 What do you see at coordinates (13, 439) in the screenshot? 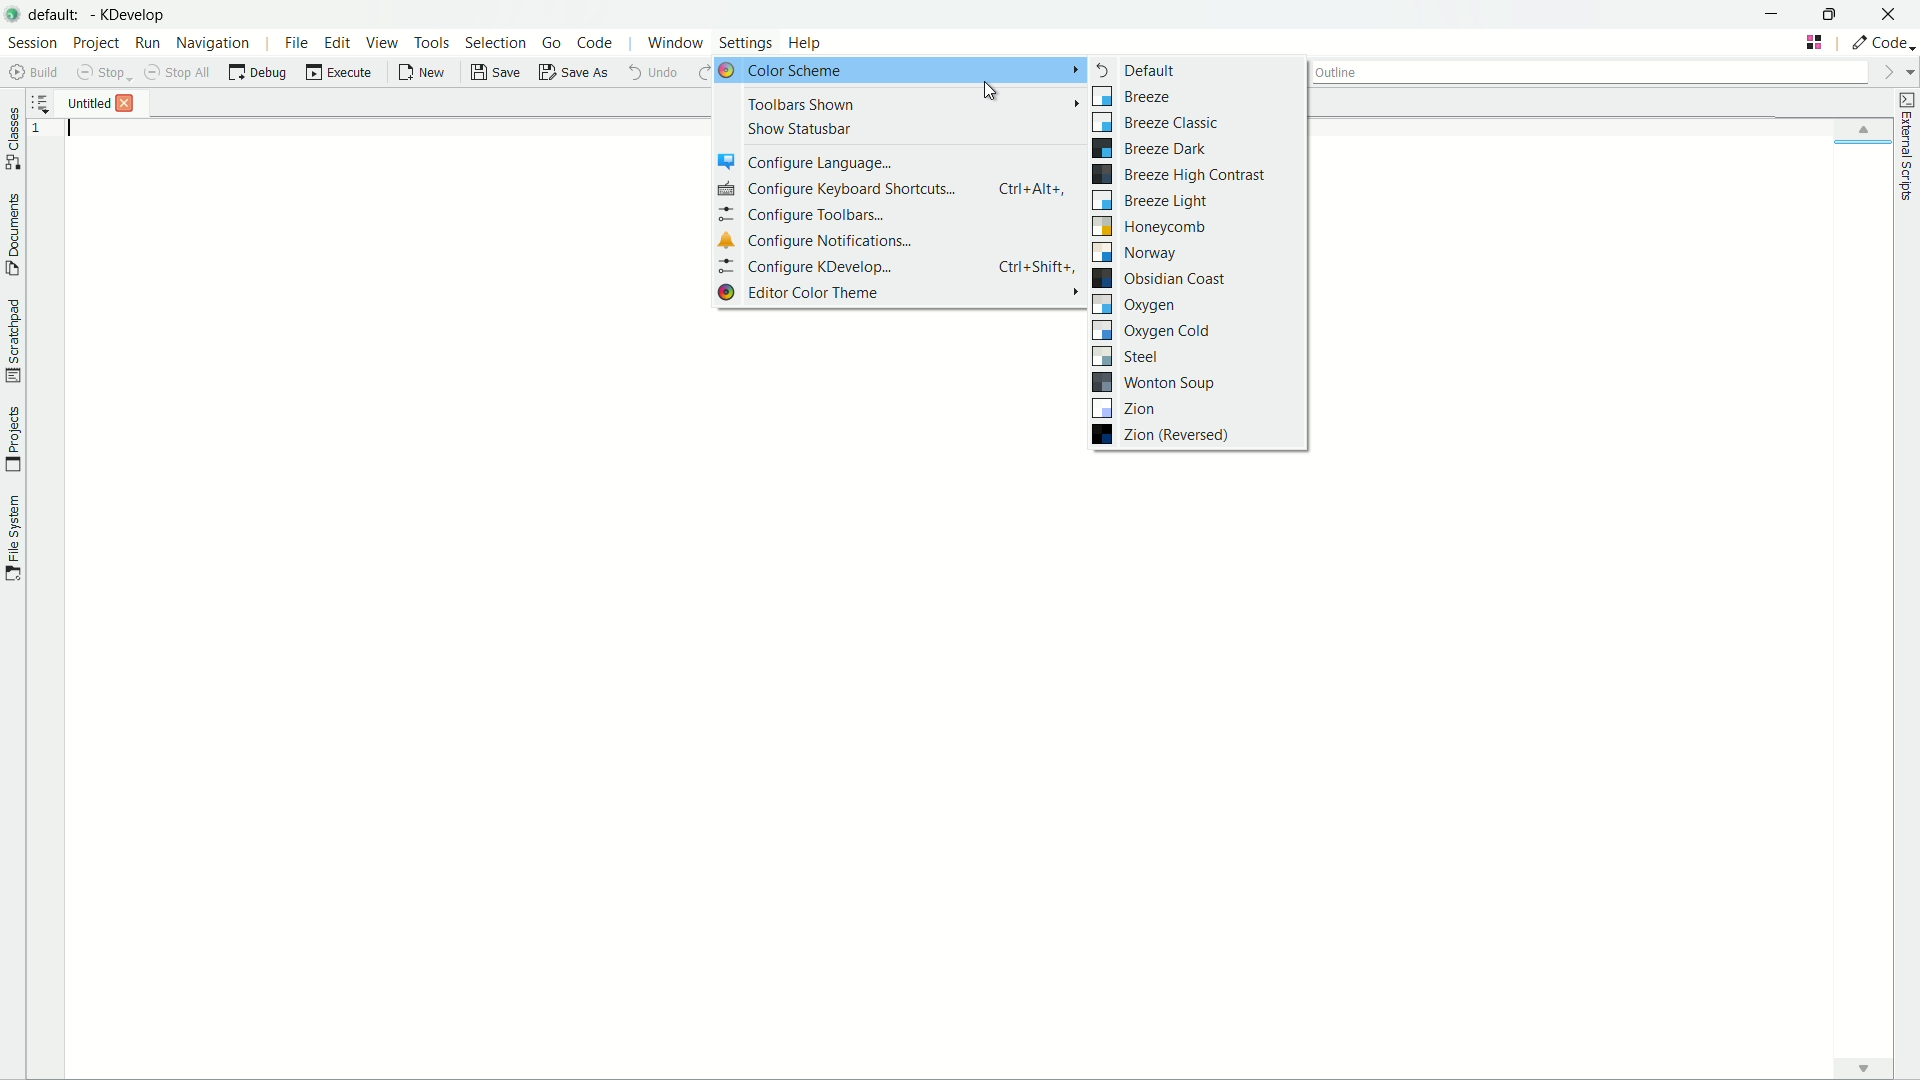
I see `toggle projects` at bounding box center [13, 439].